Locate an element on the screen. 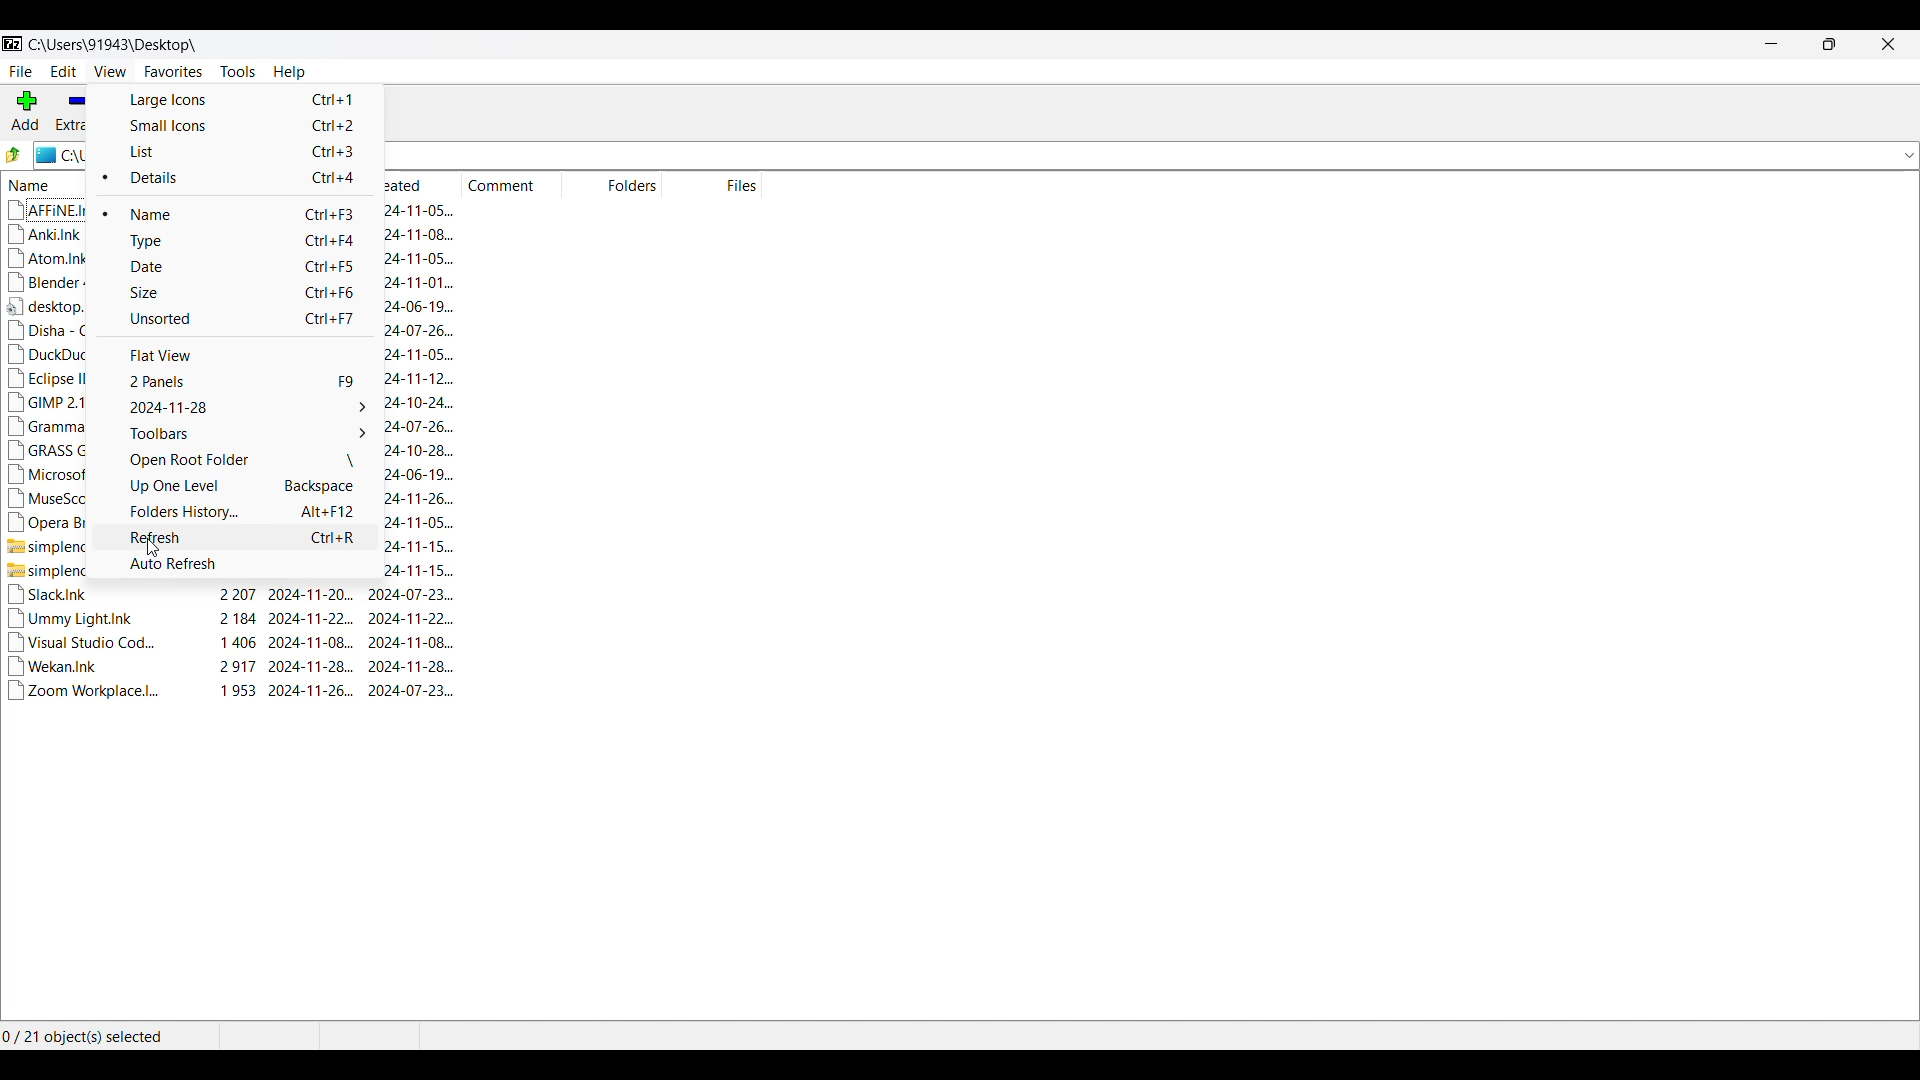 The image size is (1920, 1080). 2 panels is located at coordinates (232, 382).